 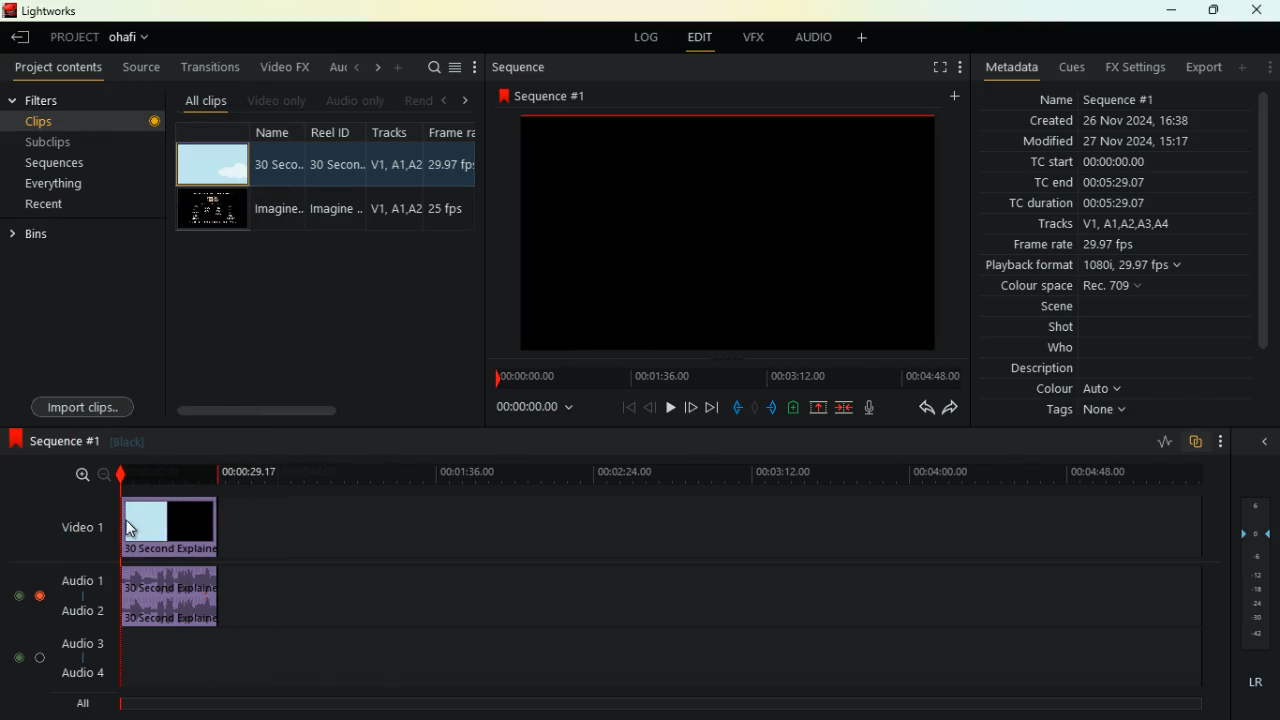 What do you see at coordinates (527, 408) in the screenshot?
I see `time` at bounding box center [527, 408].